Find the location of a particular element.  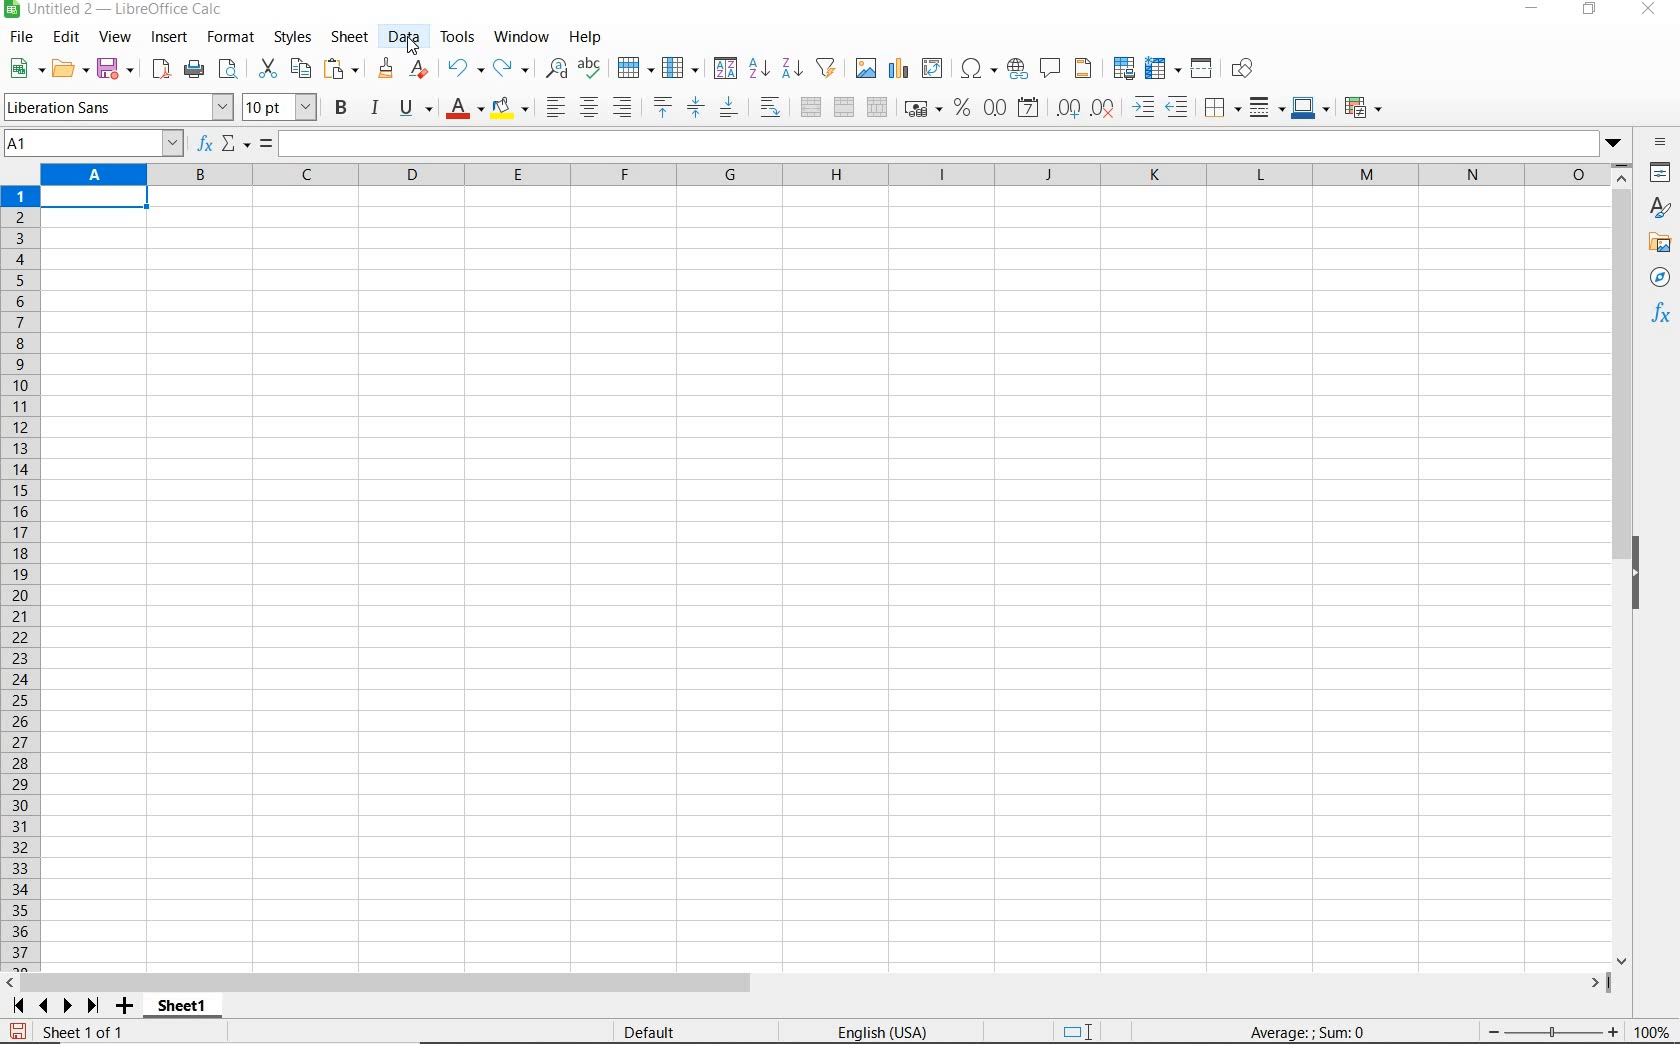

sidebar settings is located at coordinates (1661, 144).